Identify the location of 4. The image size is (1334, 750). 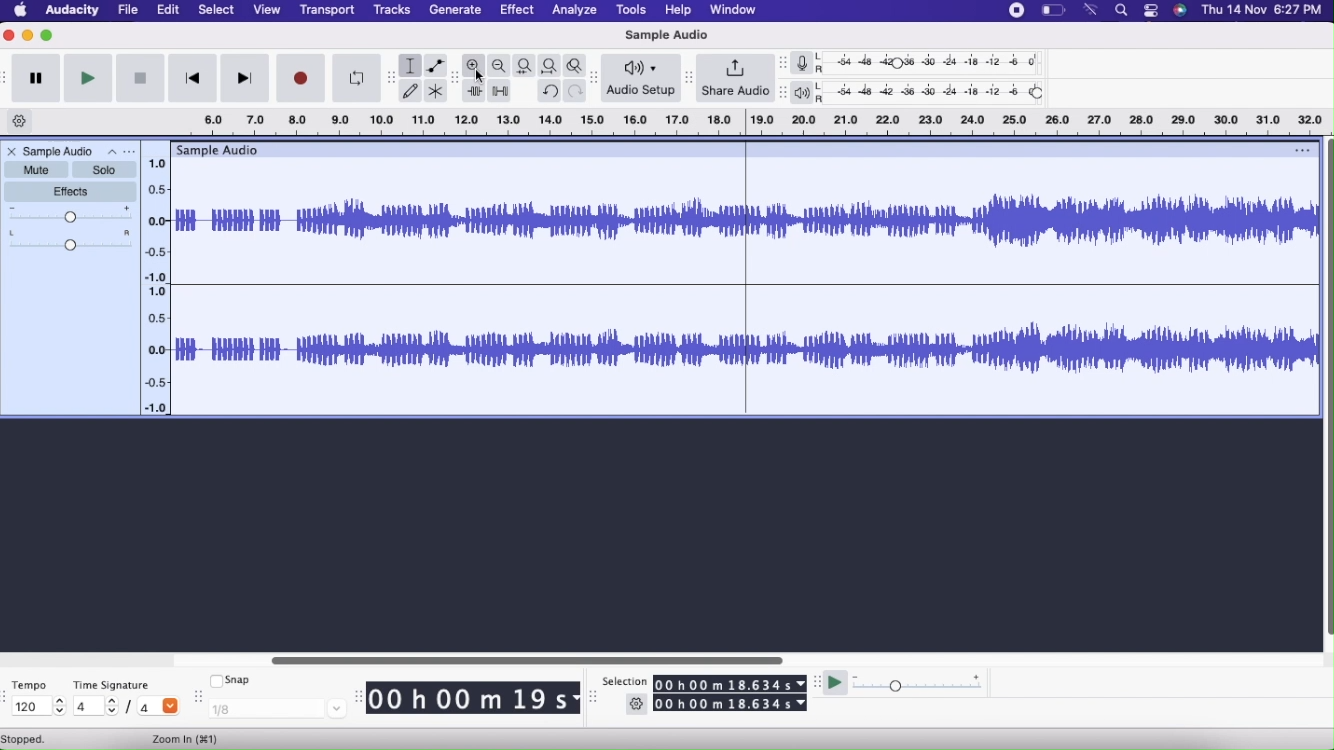
(158, 708).